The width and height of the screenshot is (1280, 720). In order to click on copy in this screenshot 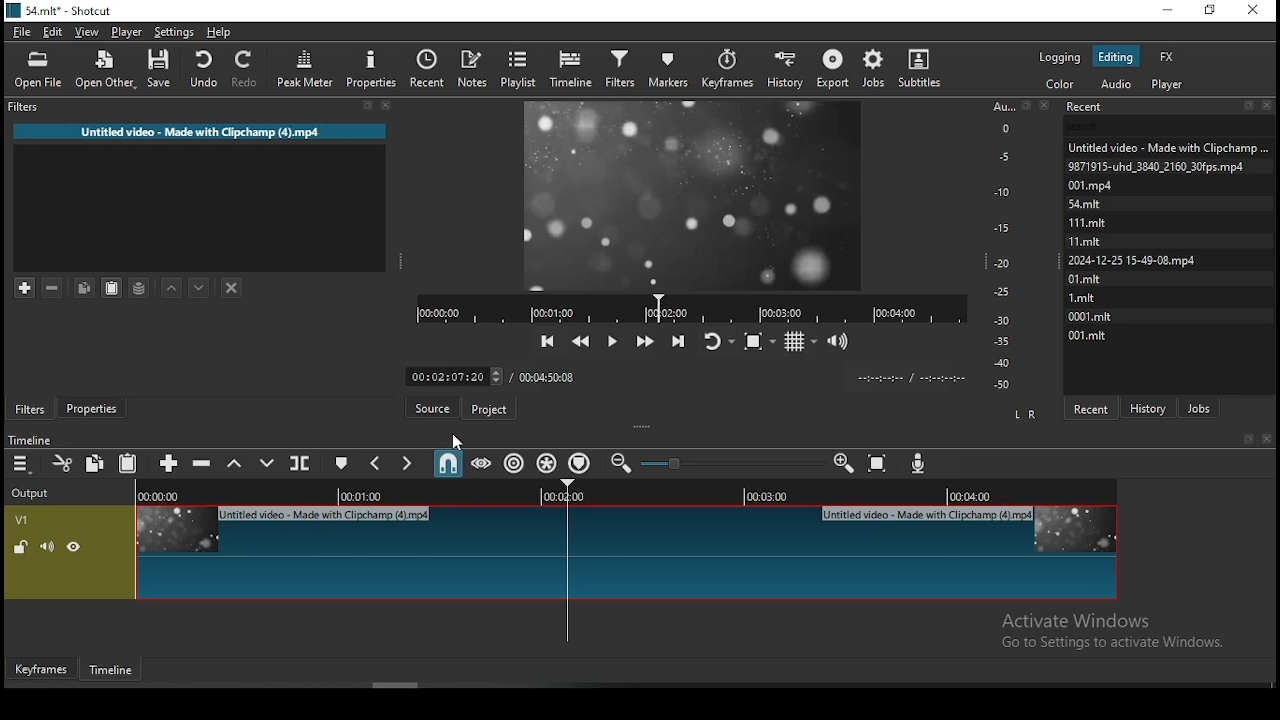, I will do `click(97, 462)`.